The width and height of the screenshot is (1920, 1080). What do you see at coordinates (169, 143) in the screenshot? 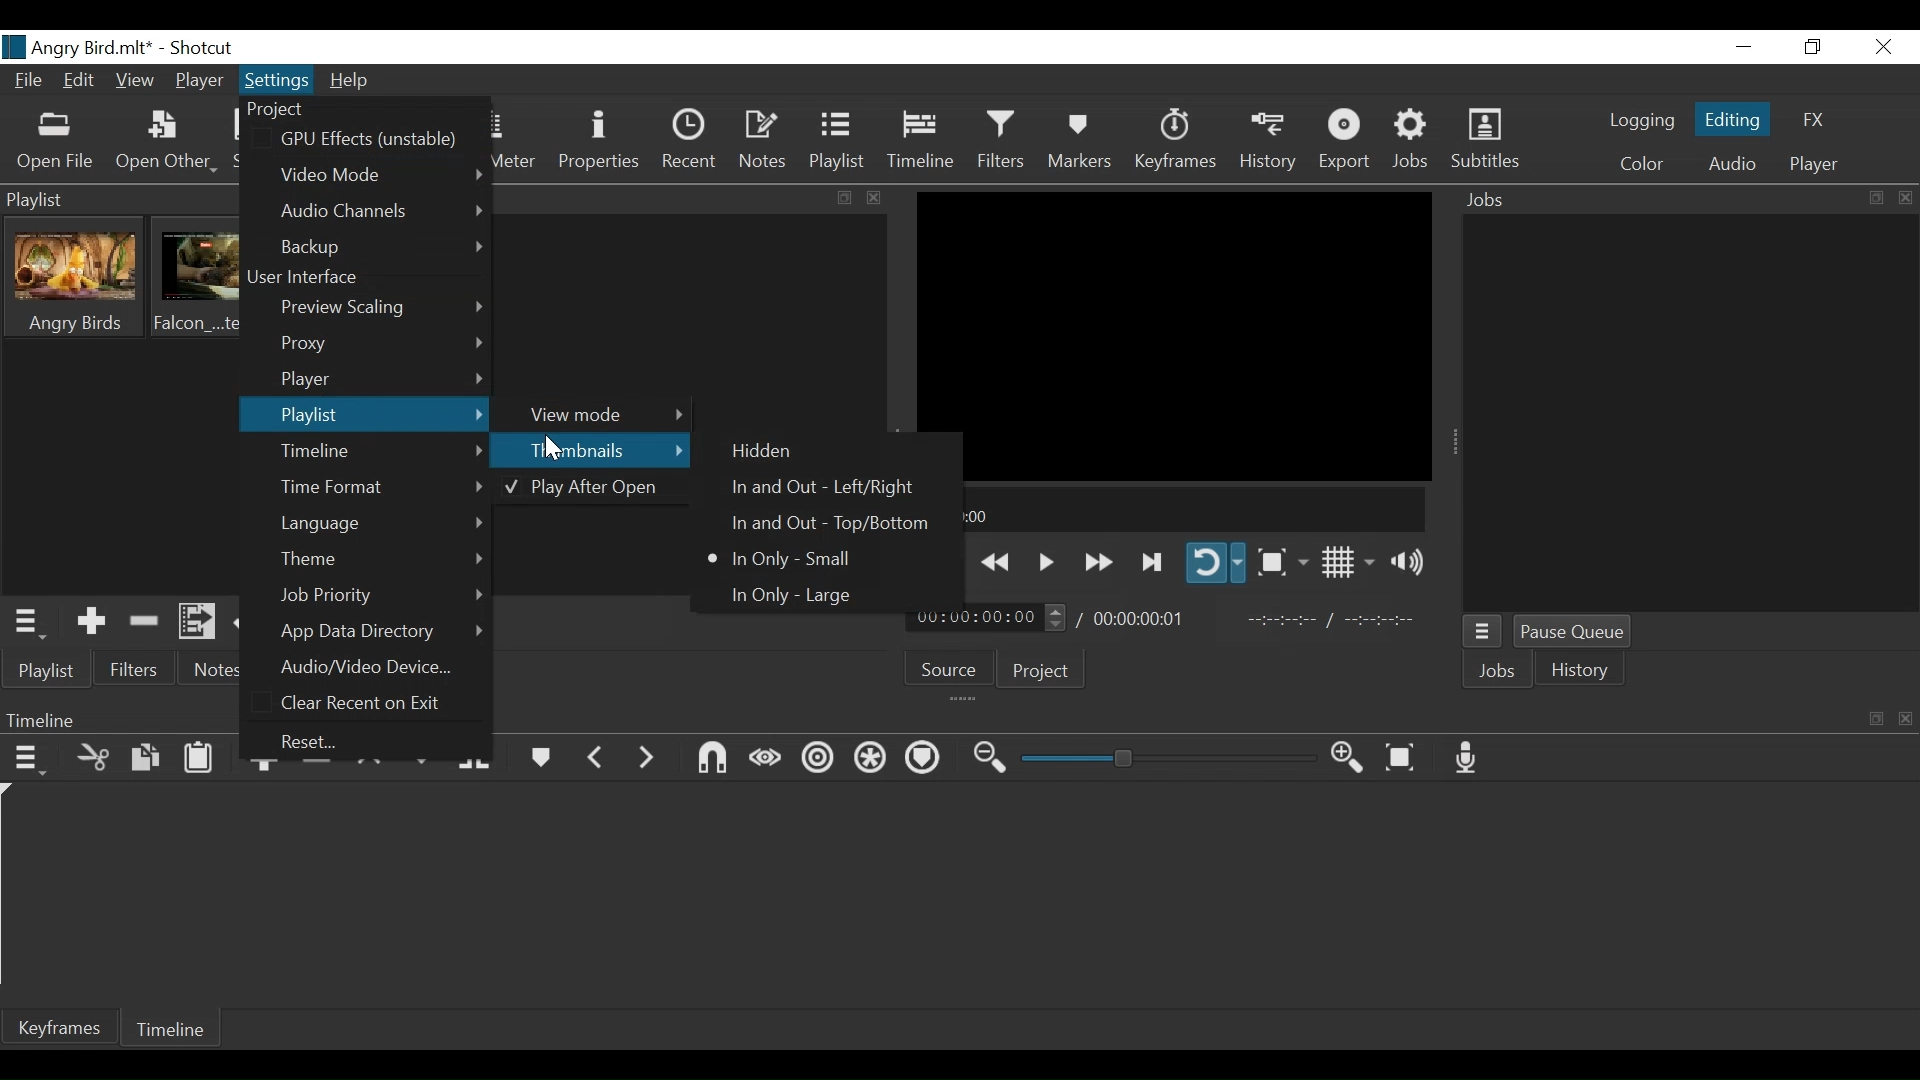
I see `Open Other` at bounding box center [169, 143].